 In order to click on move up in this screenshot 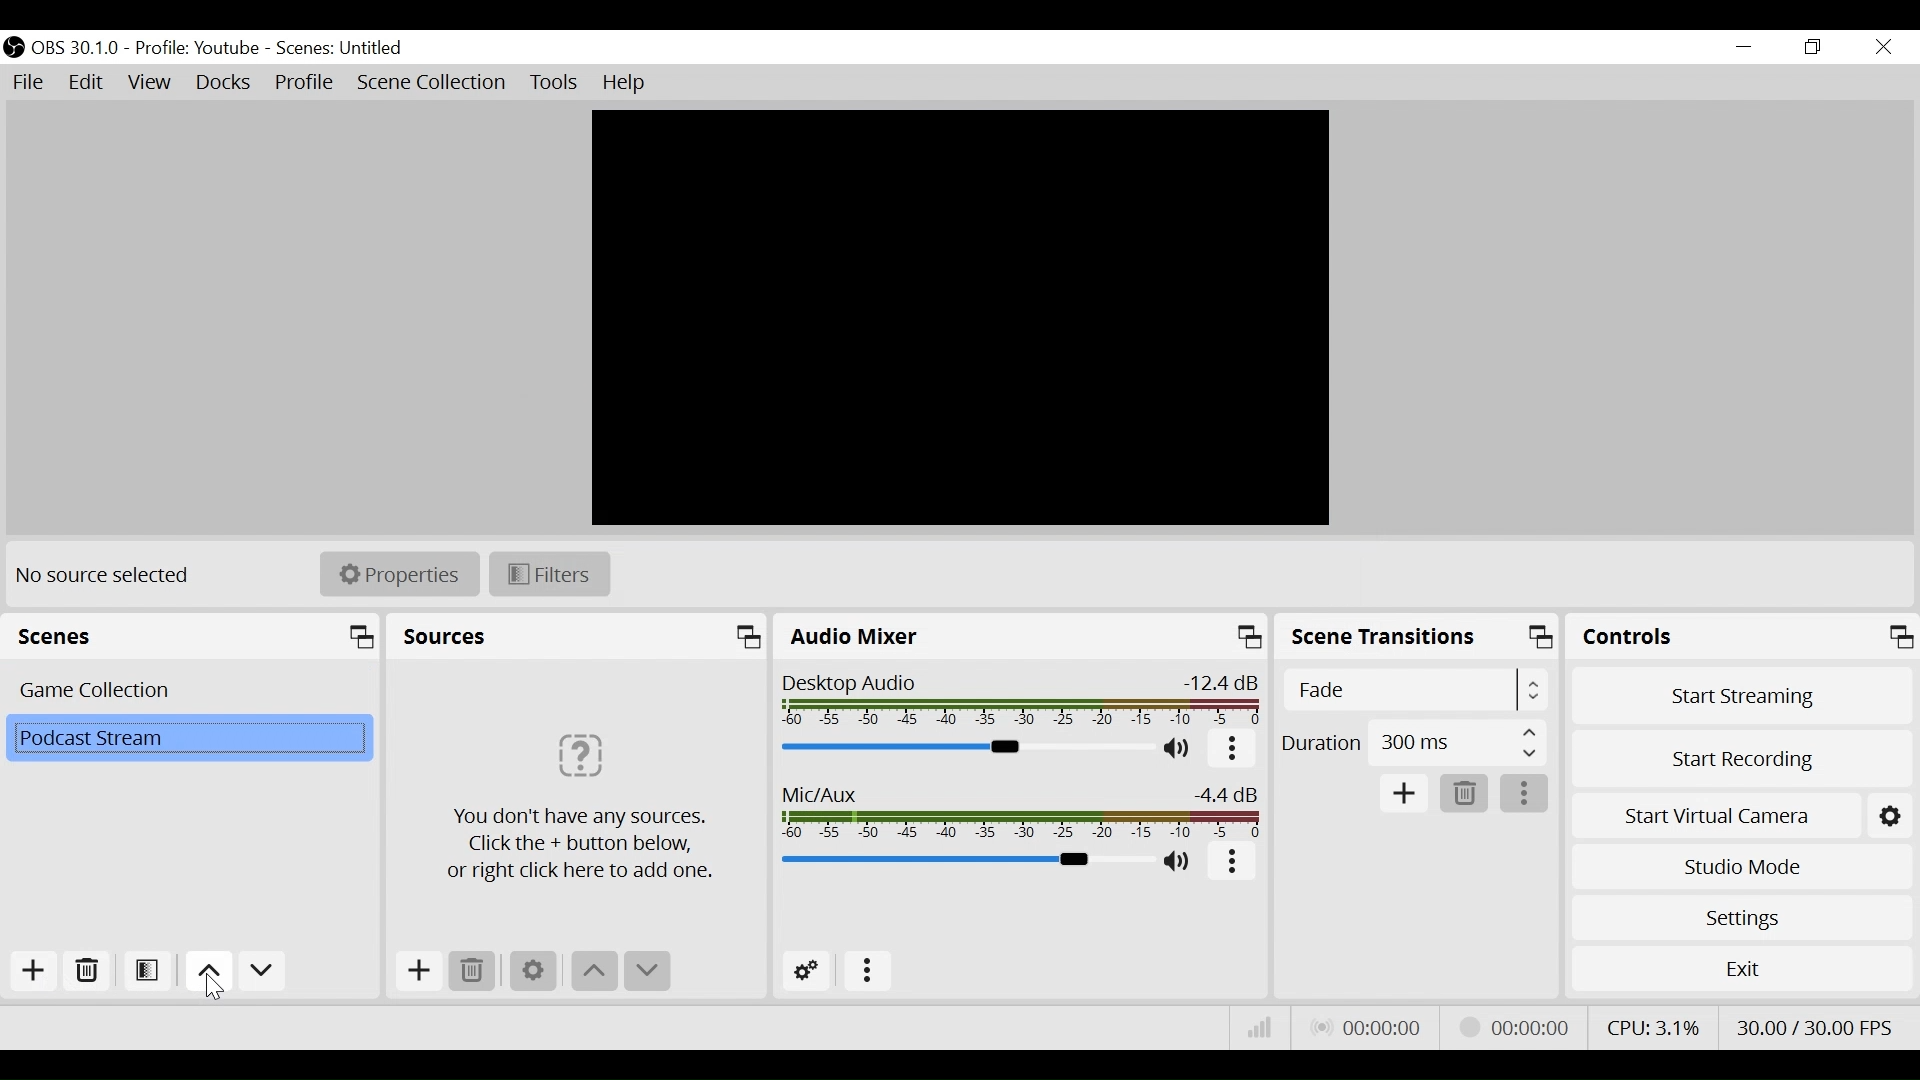, I will do `click(206, 971)`.